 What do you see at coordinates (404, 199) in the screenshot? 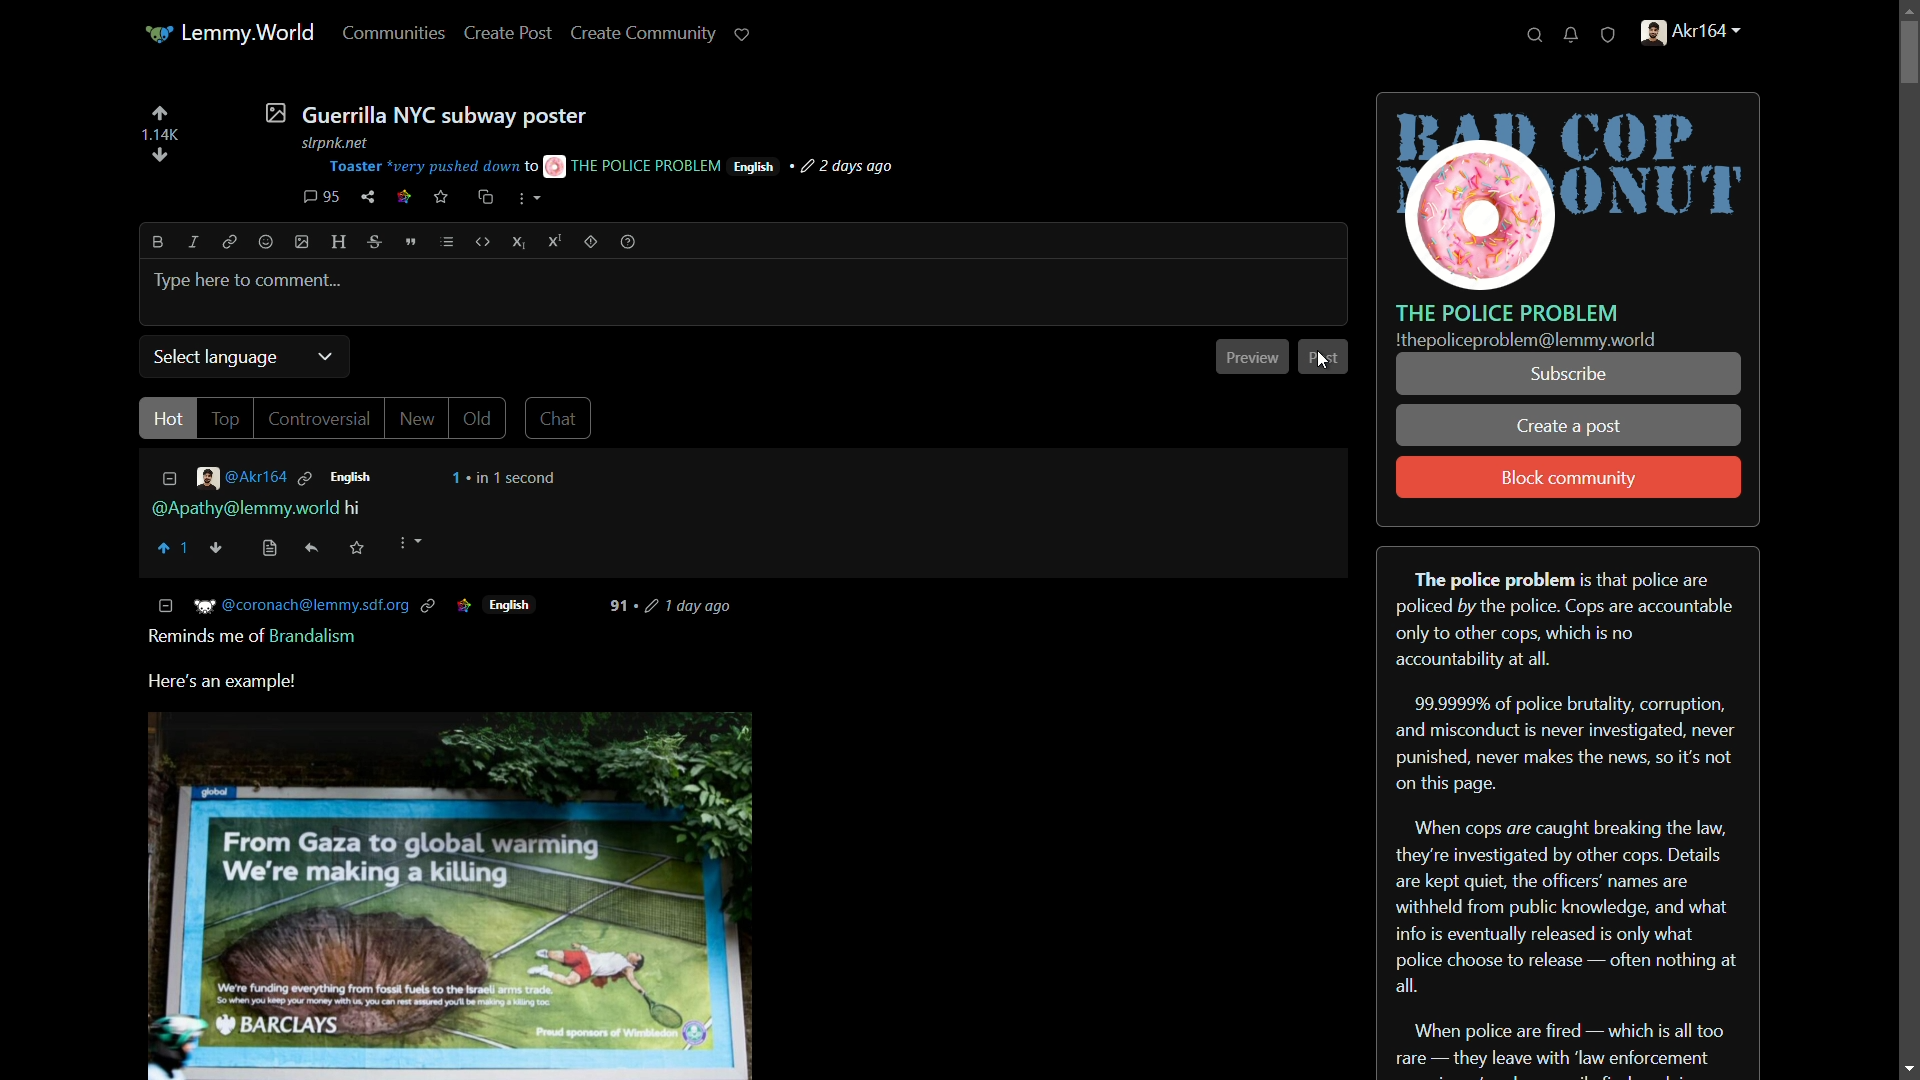
I see `link` at bounding box center [404, 199].